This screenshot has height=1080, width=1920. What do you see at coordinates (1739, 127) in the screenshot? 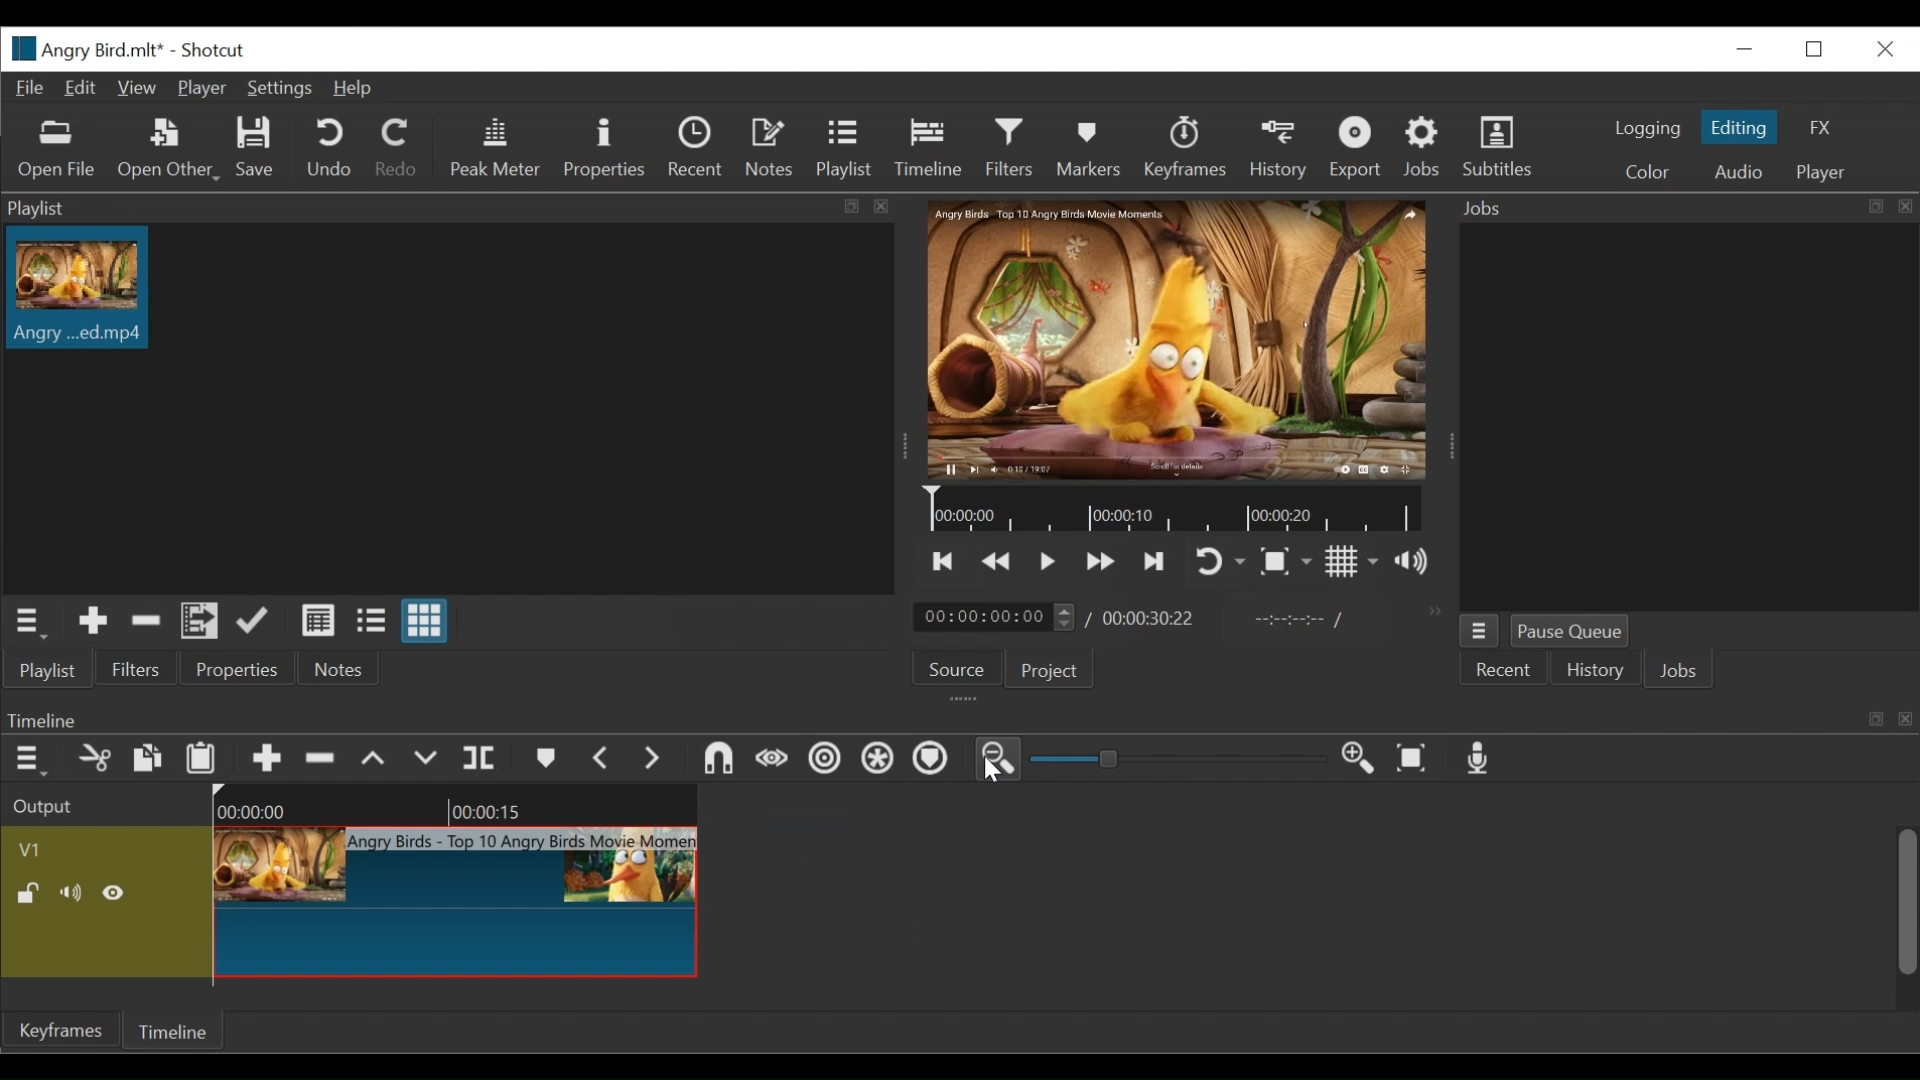
I see `Editing` at bounding box center [1739, 127].